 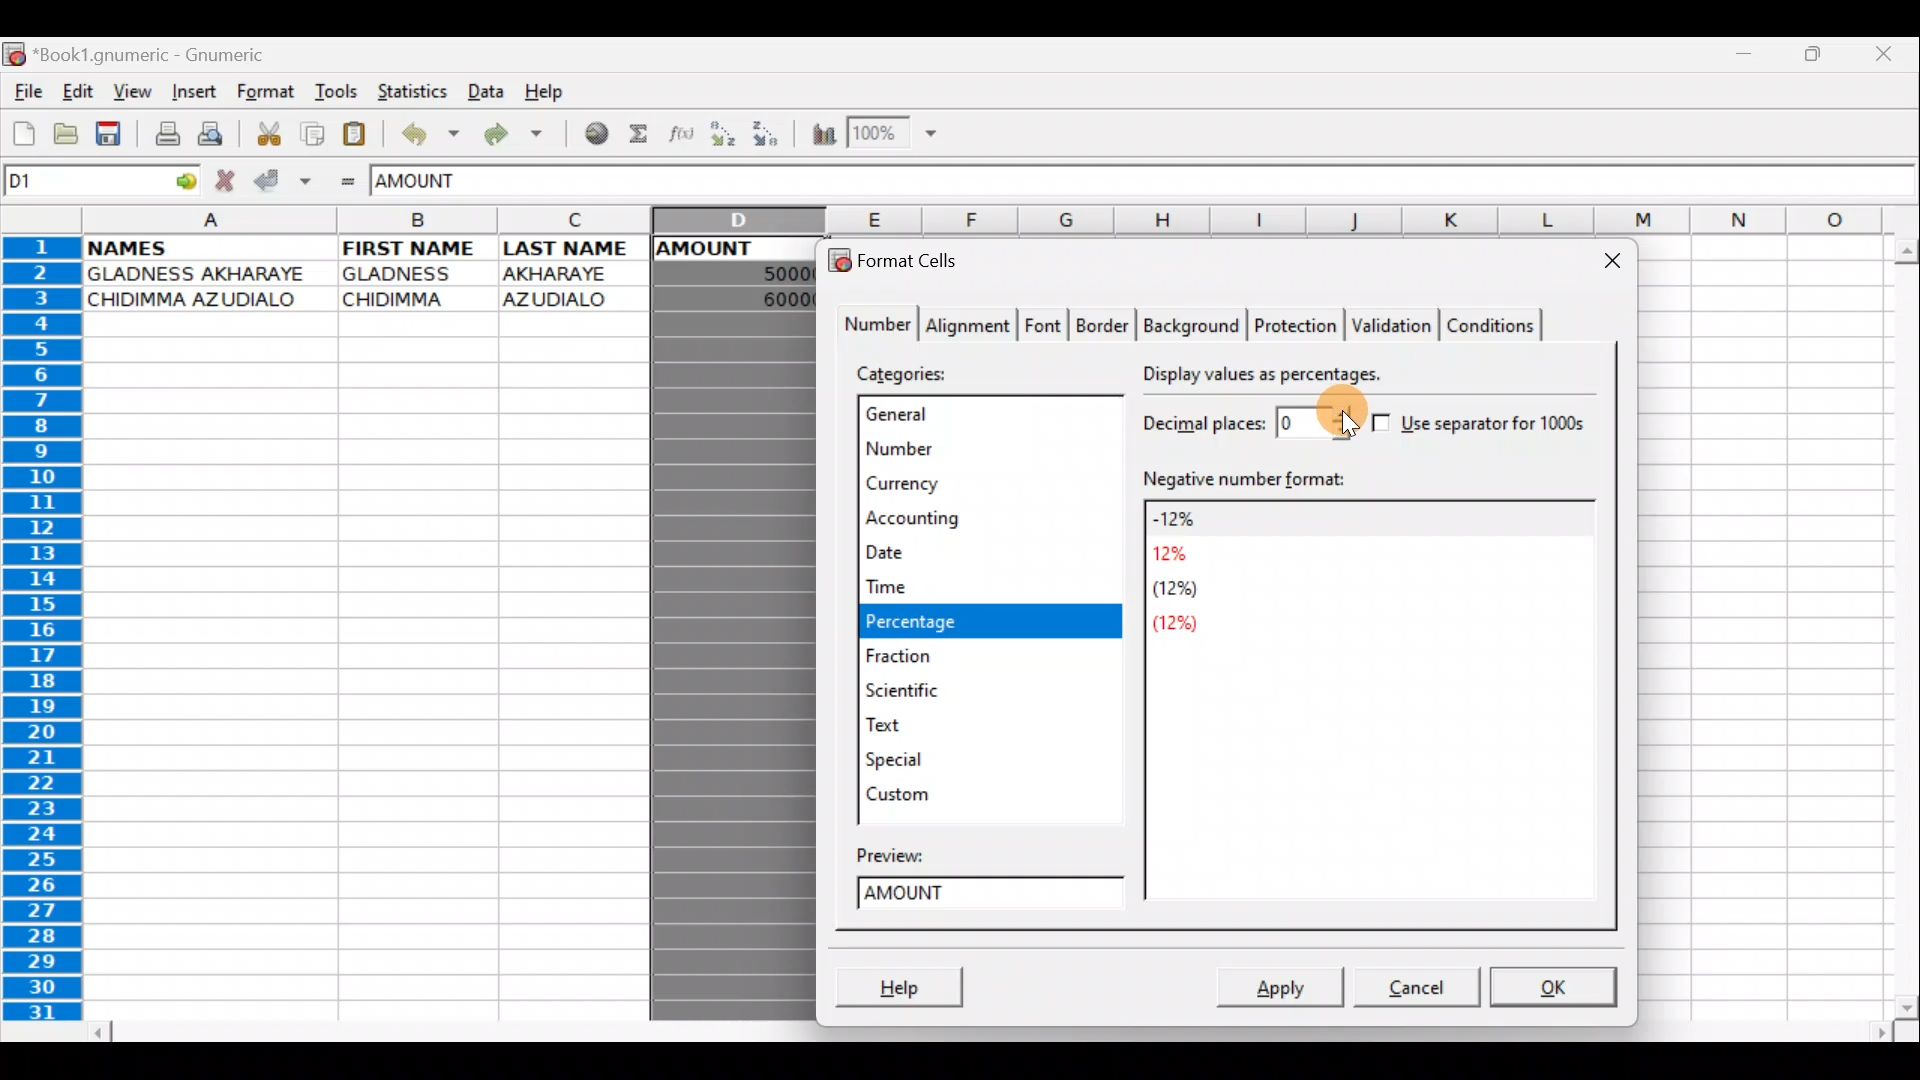 What do you see at coordinates (908, 980) in the screenshot?
I see `Help` at bounding box center [908, 980].